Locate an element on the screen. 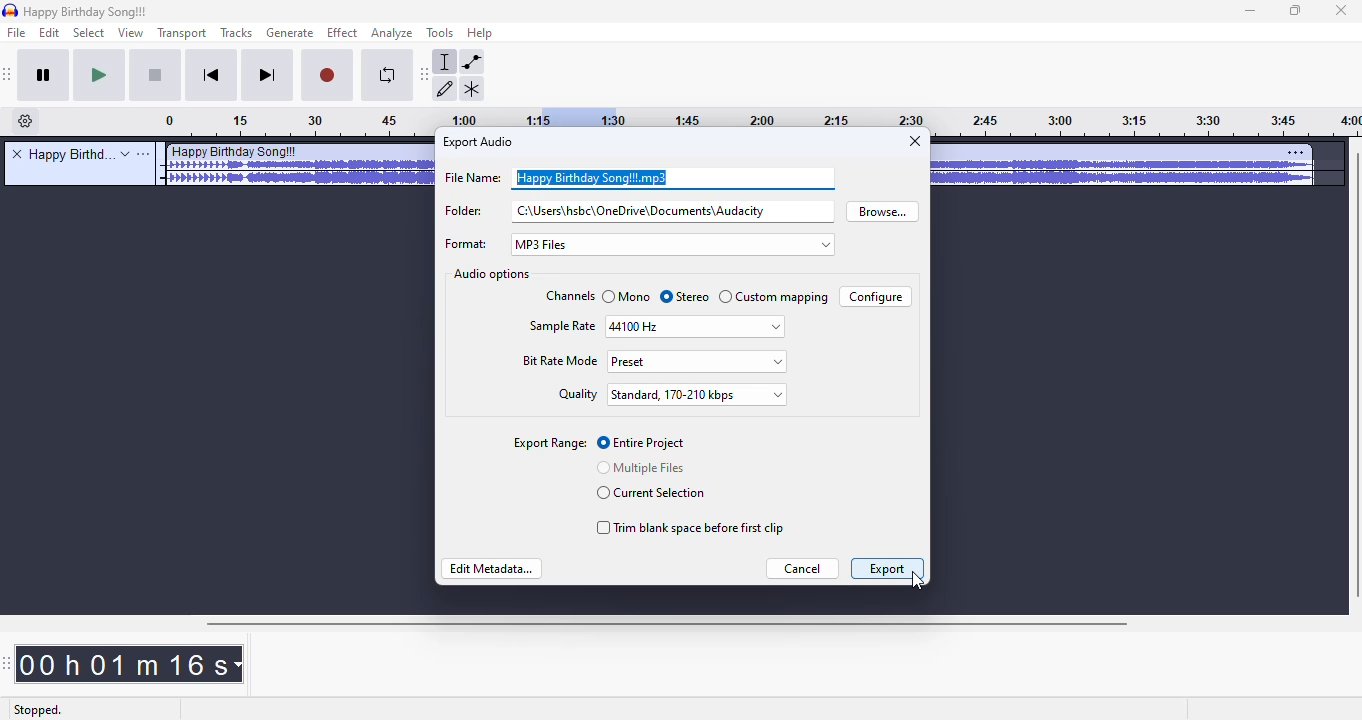 This screenshot has height=720, width=1362. analyze is located at coordinates (392, 34).